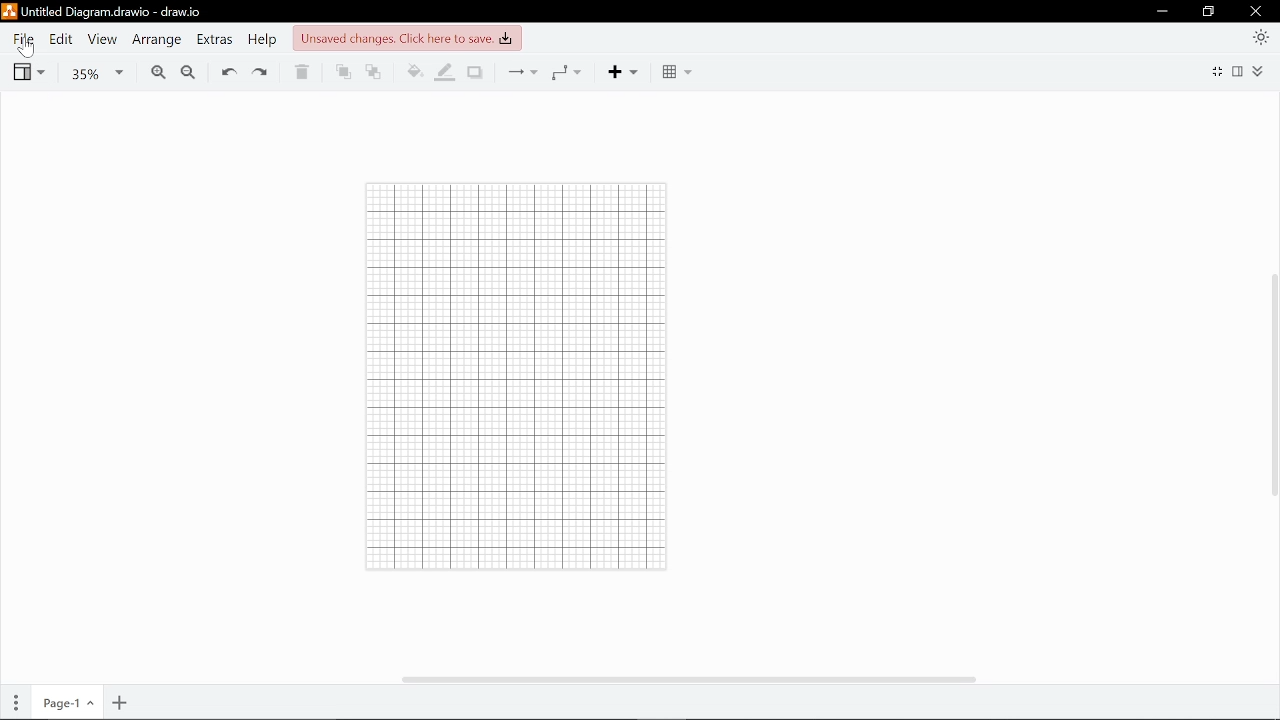  Describe the element at coordinates (188, 74) in the screenshot. I see `Zoom out` at that location.